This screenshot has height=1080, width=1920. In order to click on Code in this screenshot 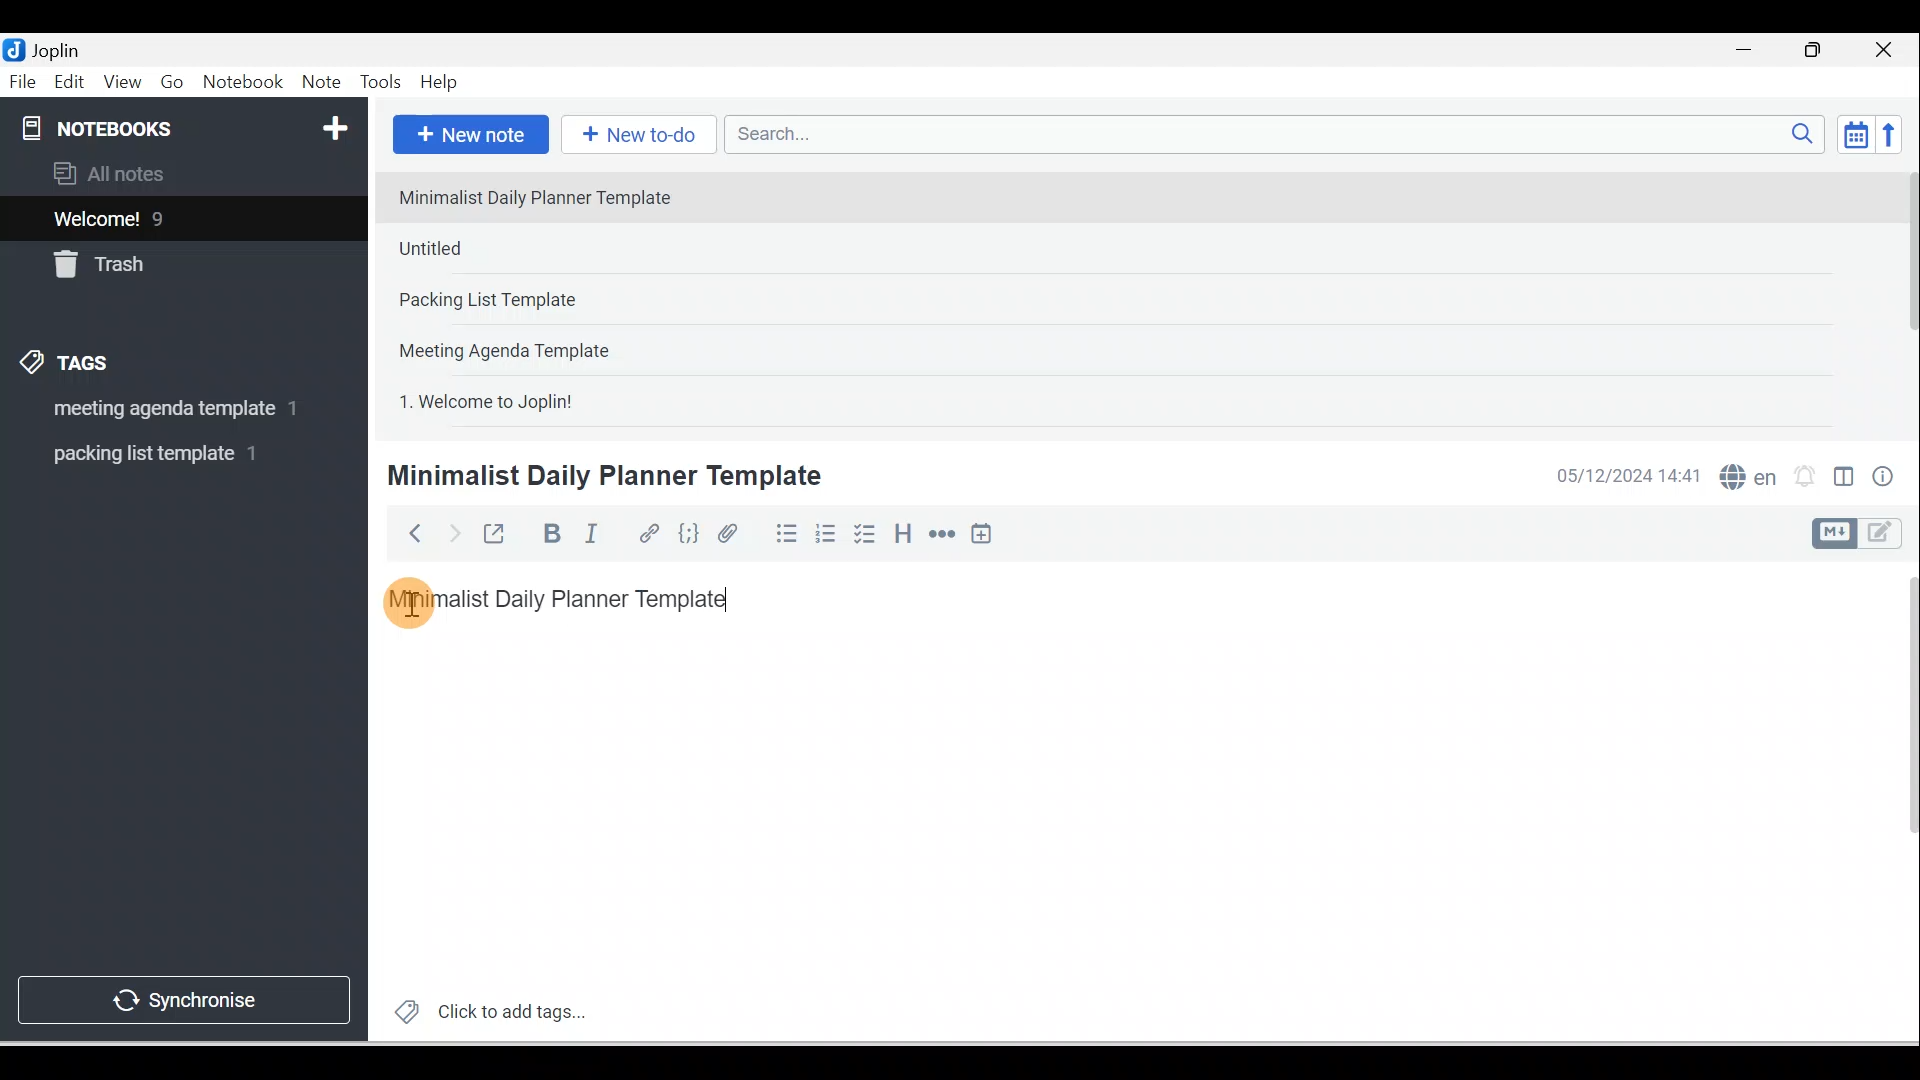, I will do `click(689, 535)`.